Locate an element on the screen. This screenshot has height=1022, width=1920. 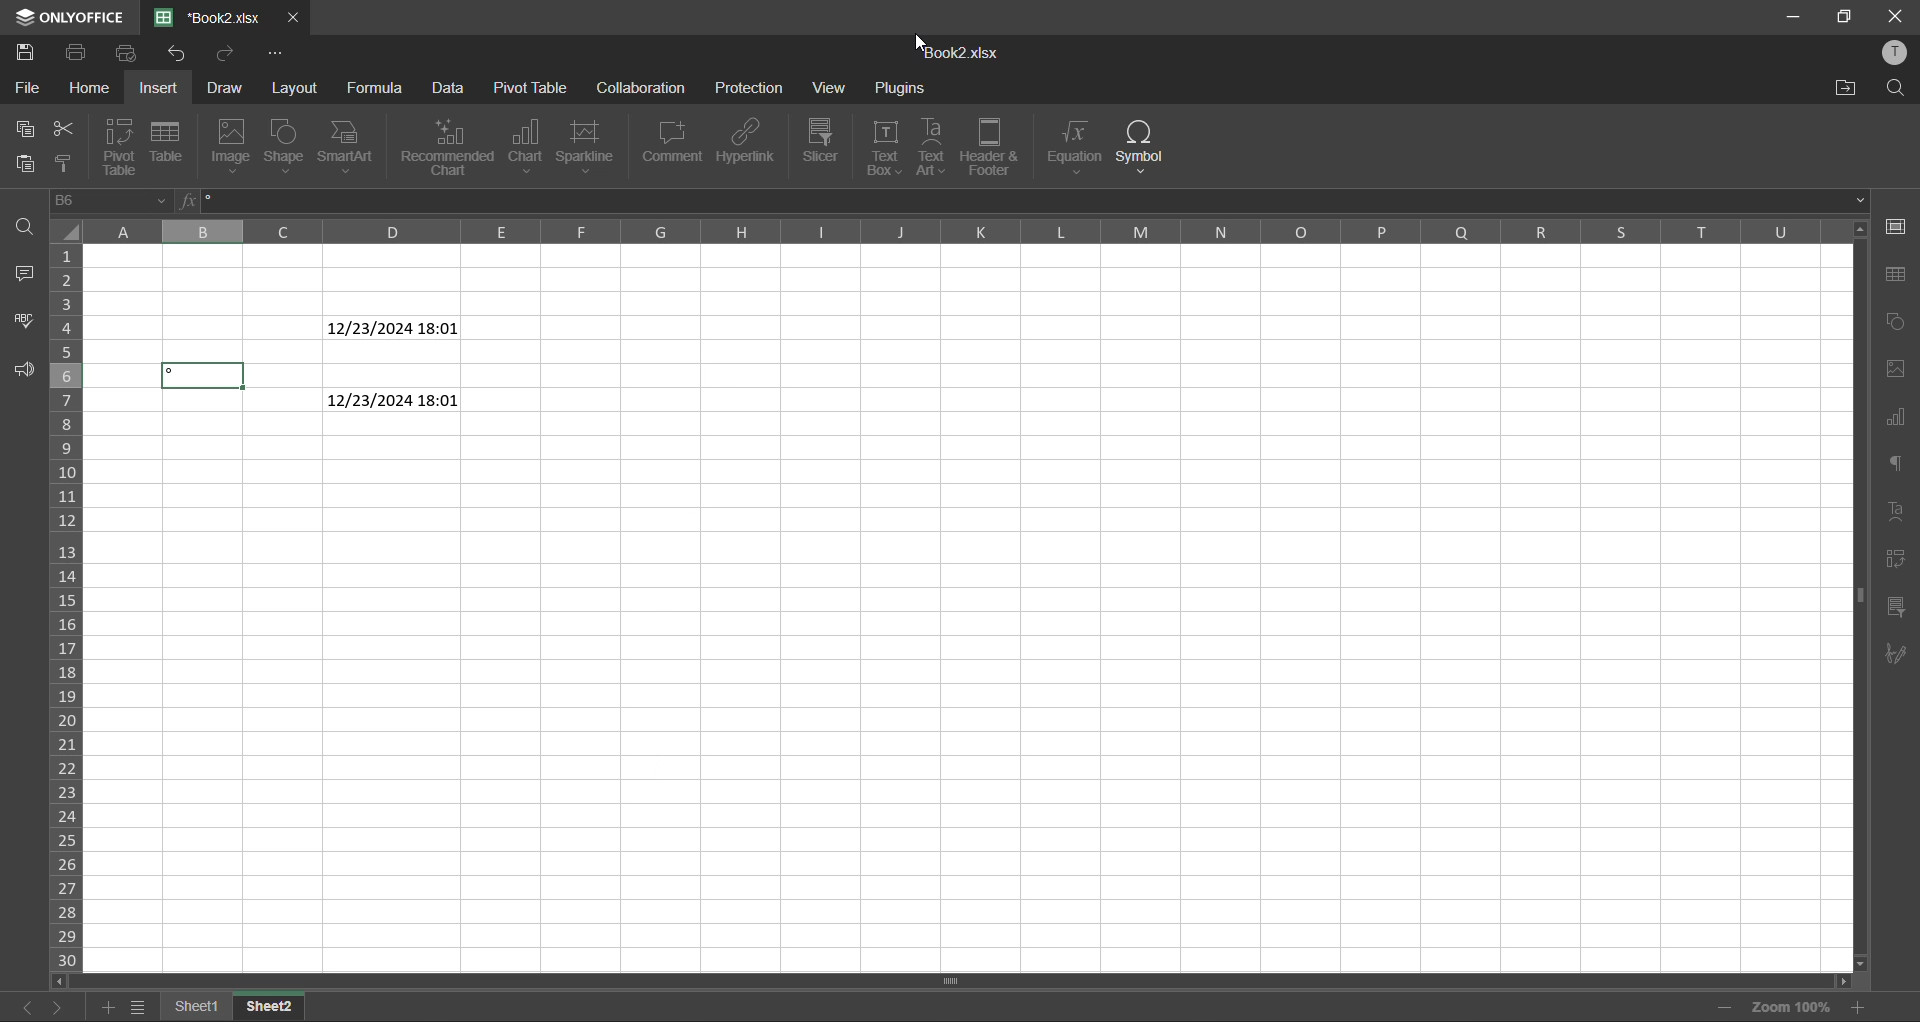
paragraph is located at coordinates (1897, 467).